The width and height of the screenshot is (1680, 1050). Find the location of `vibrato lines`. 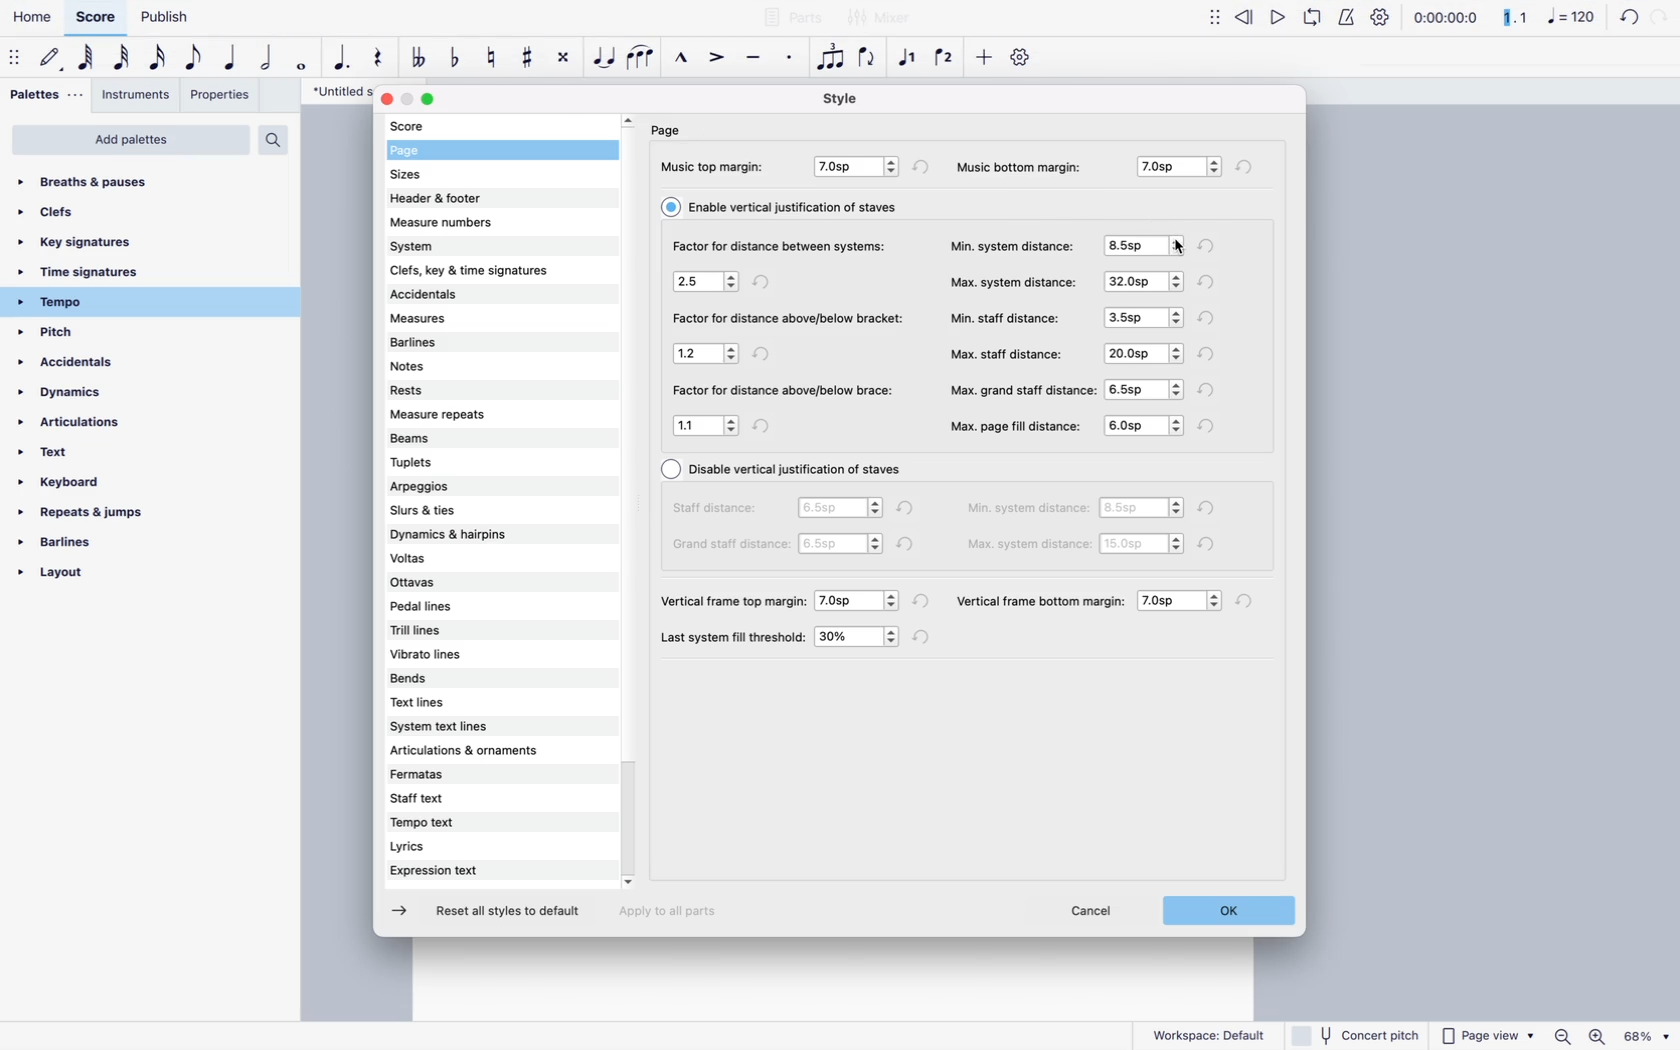

vibrato lines is located at coordinates (456, 653).